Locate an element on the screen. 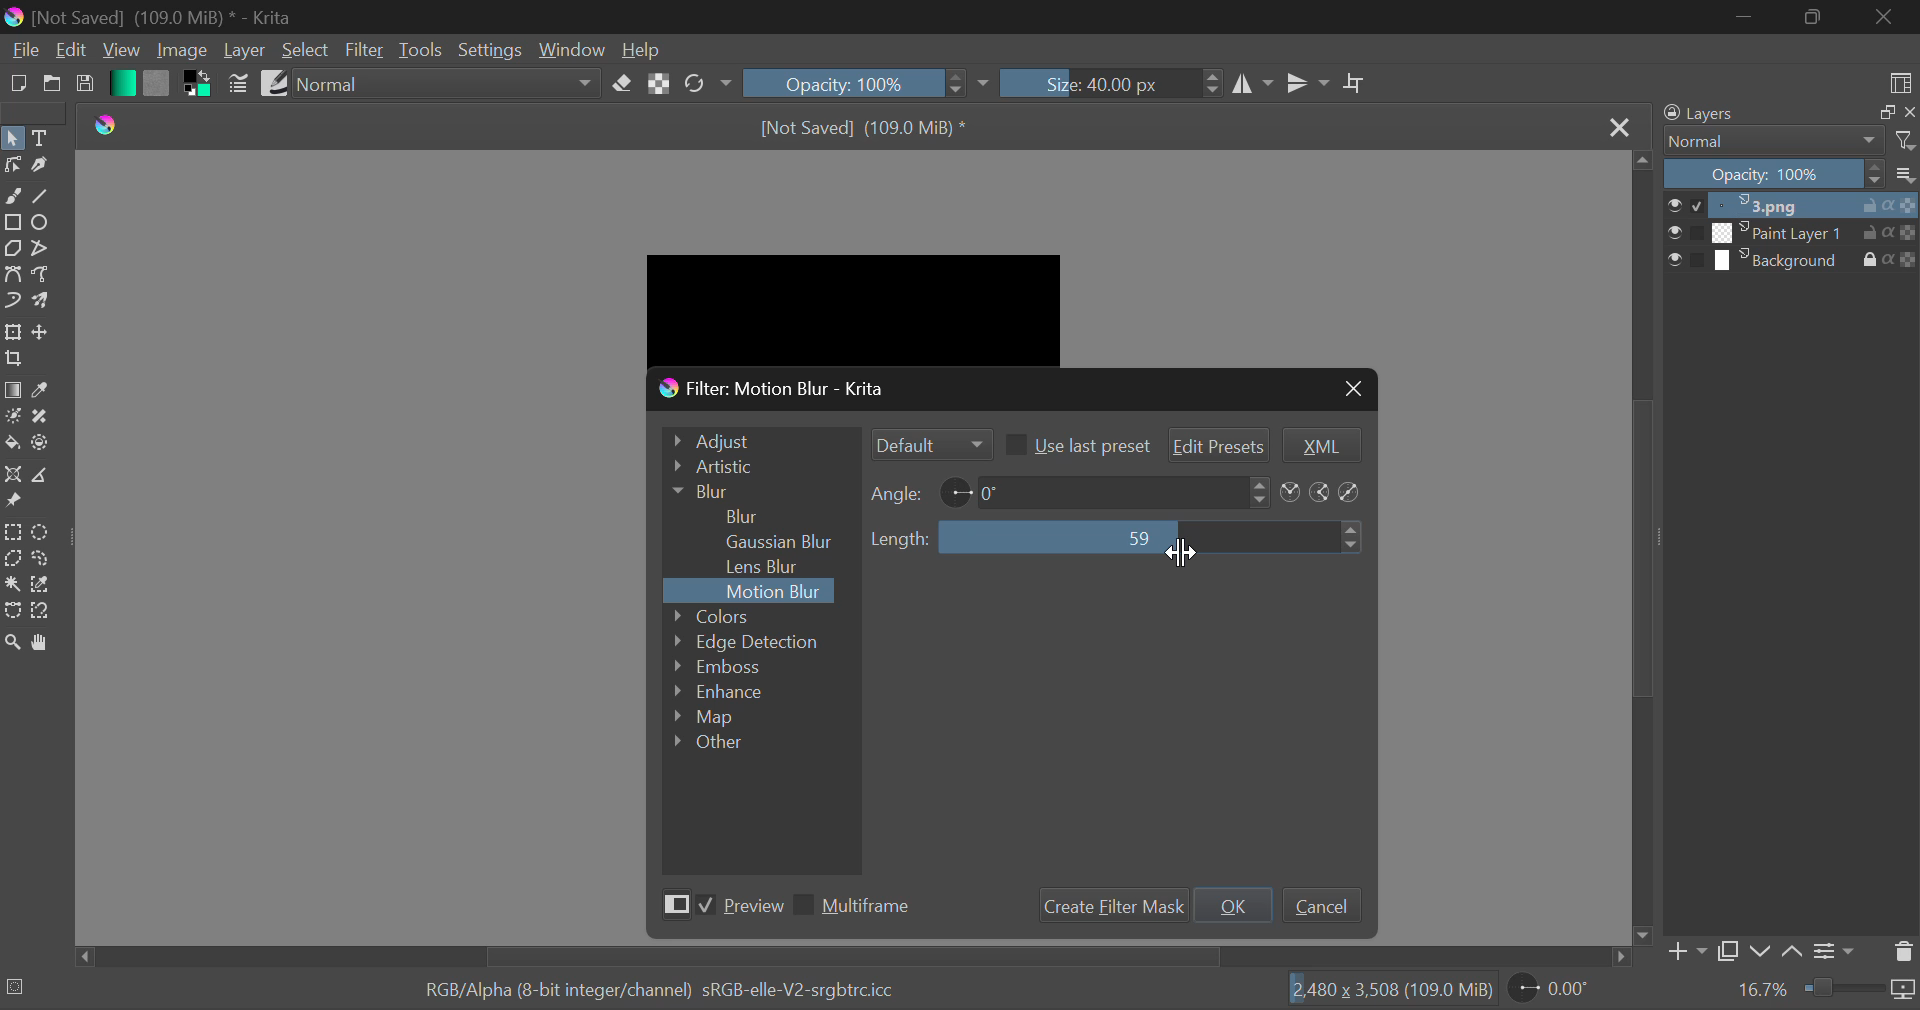 The width and height of the screenshot is (1920, 1010). Crop is located at coordinates (14, 360).